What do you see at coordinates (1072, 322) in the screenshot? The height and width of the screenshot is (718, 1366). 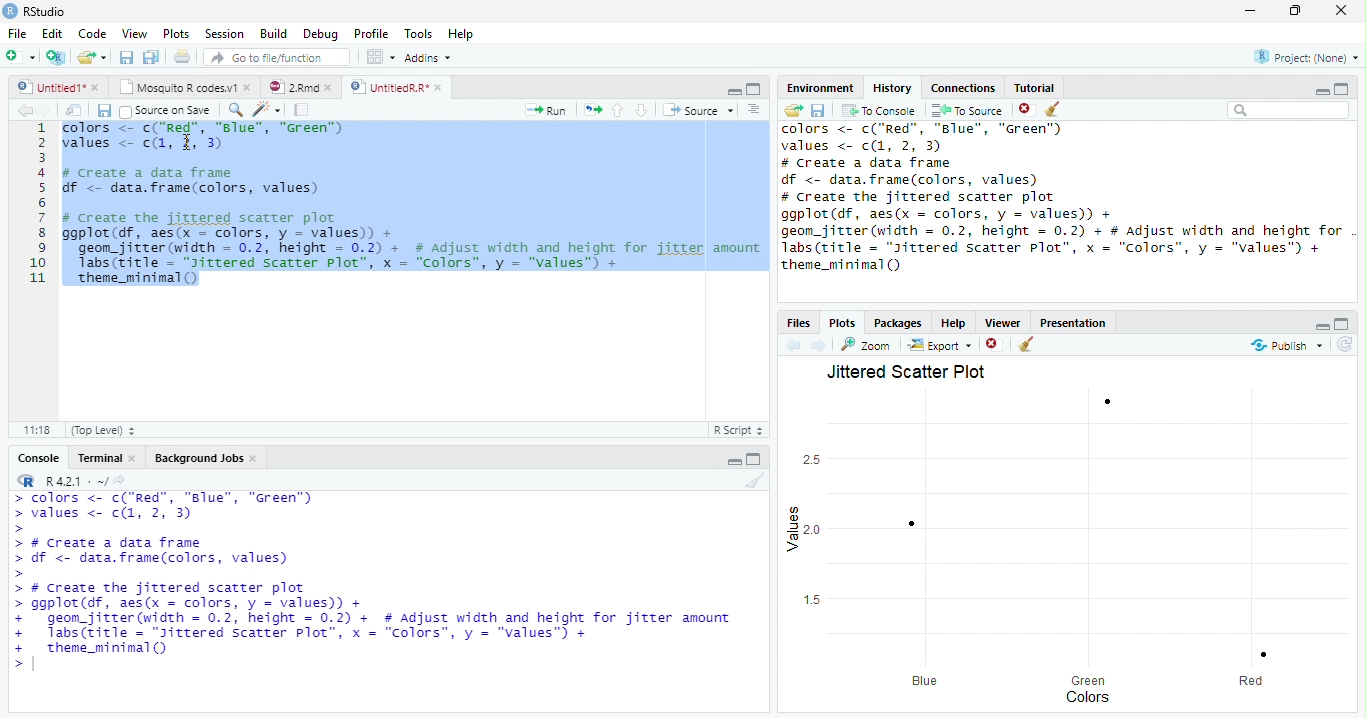 I see `Presentation` at bounding box center [1072, 322].